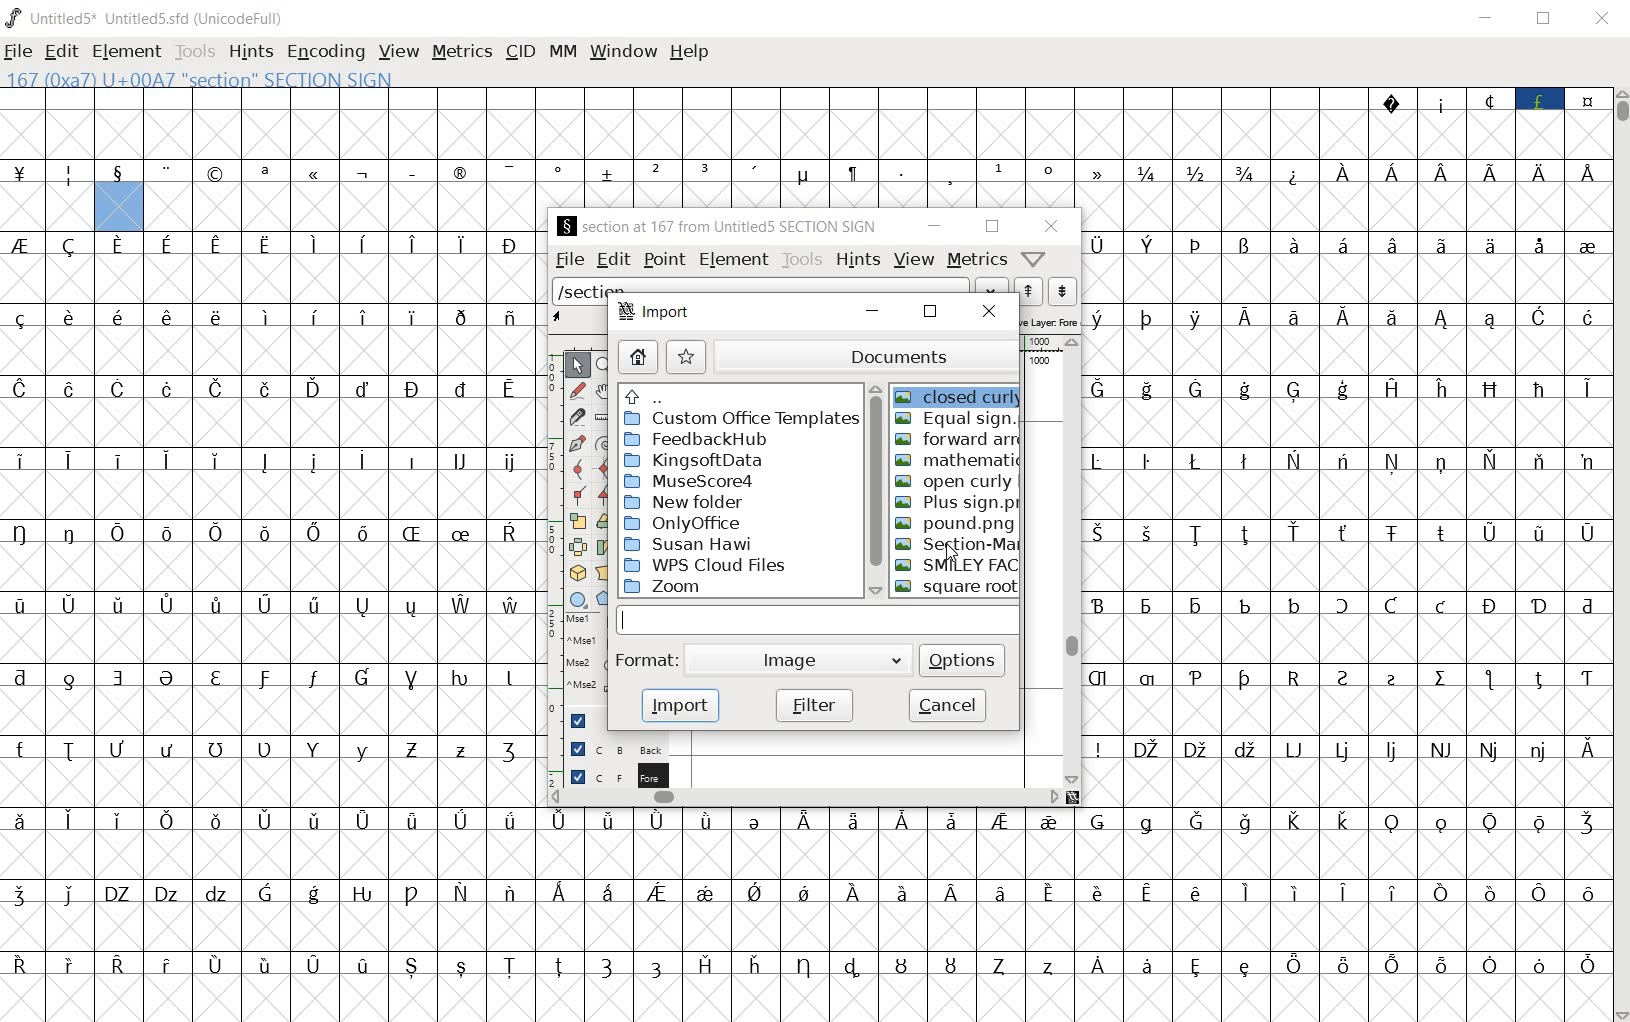 The height and width of the screenshot is (1022, 1630). Describe the element at coordinates (685, 706) in the screenshot. I see `import` at that location.